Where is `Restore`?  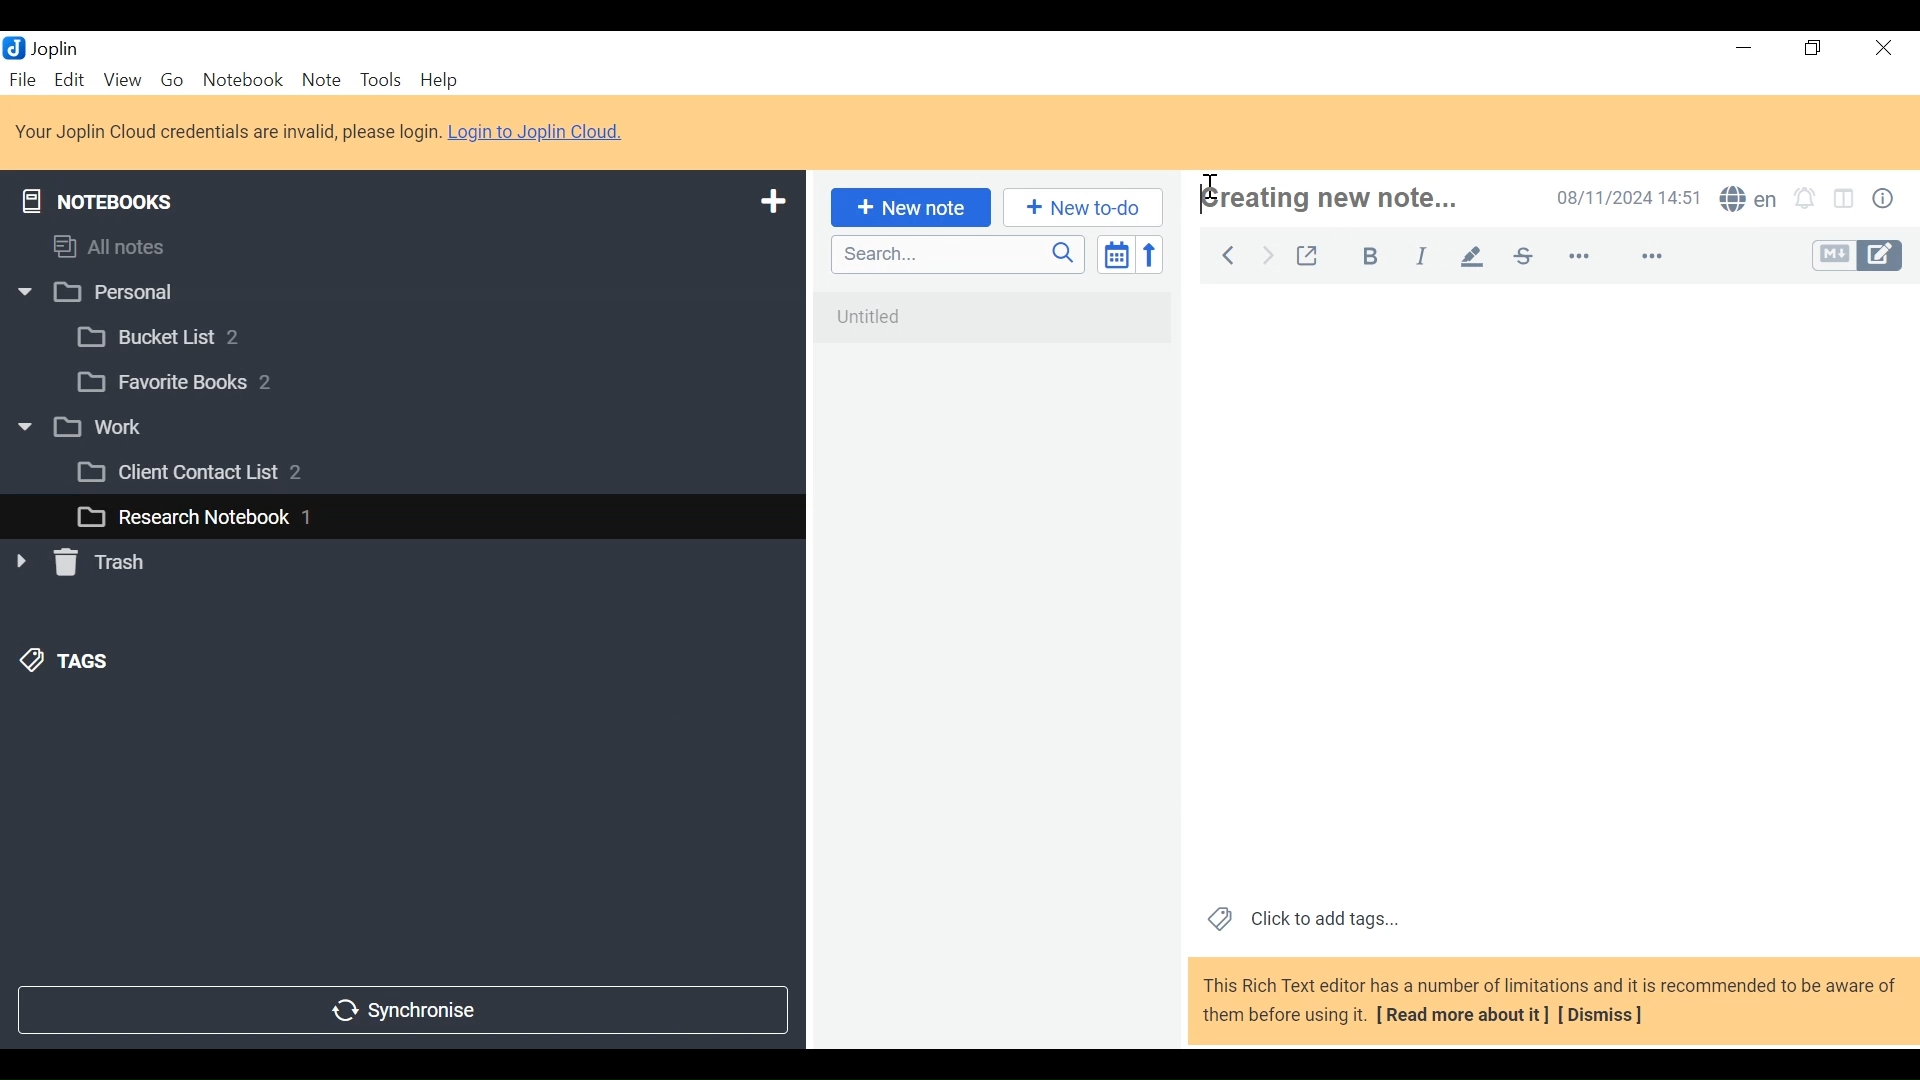
Restore is located at coordinates (1815, 49).